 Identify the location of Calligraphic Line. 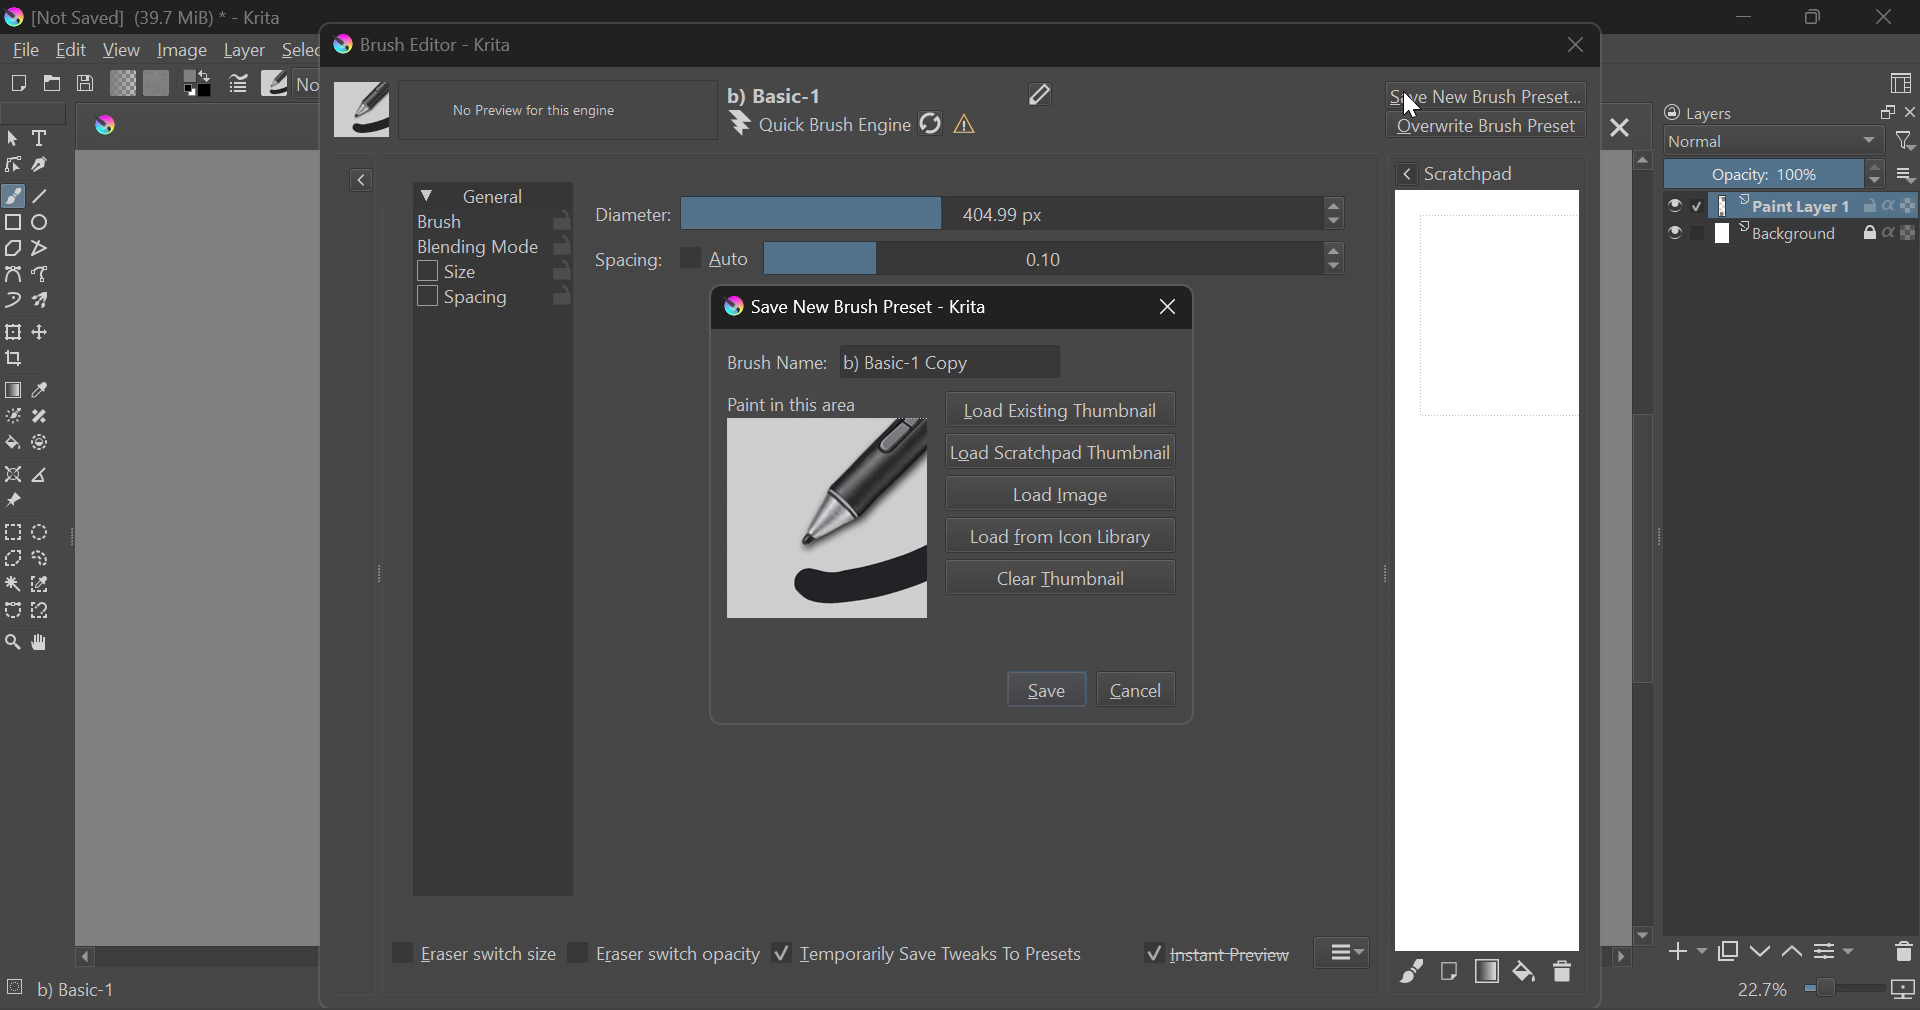
(38, 164).